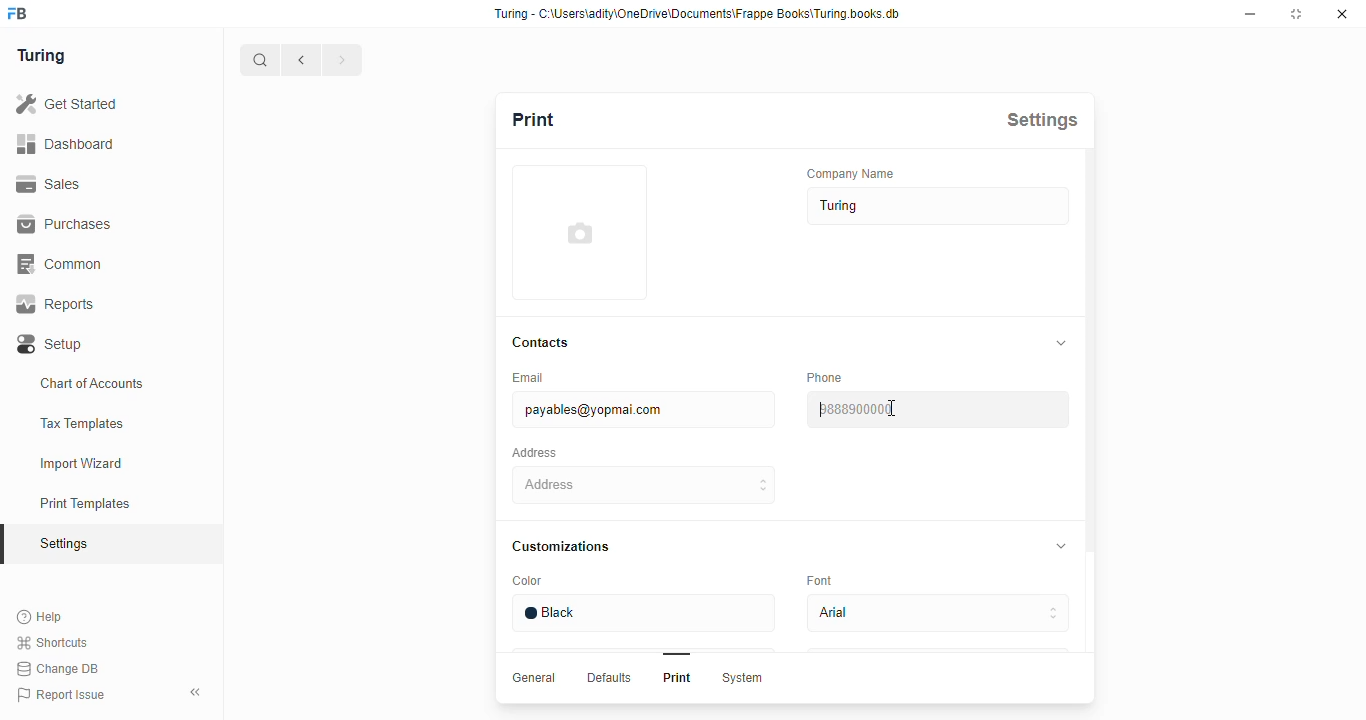  What do you see at coordinates (1056, 341) in the screenshot?
I see `collapse` at bounding box center [1056, 341].